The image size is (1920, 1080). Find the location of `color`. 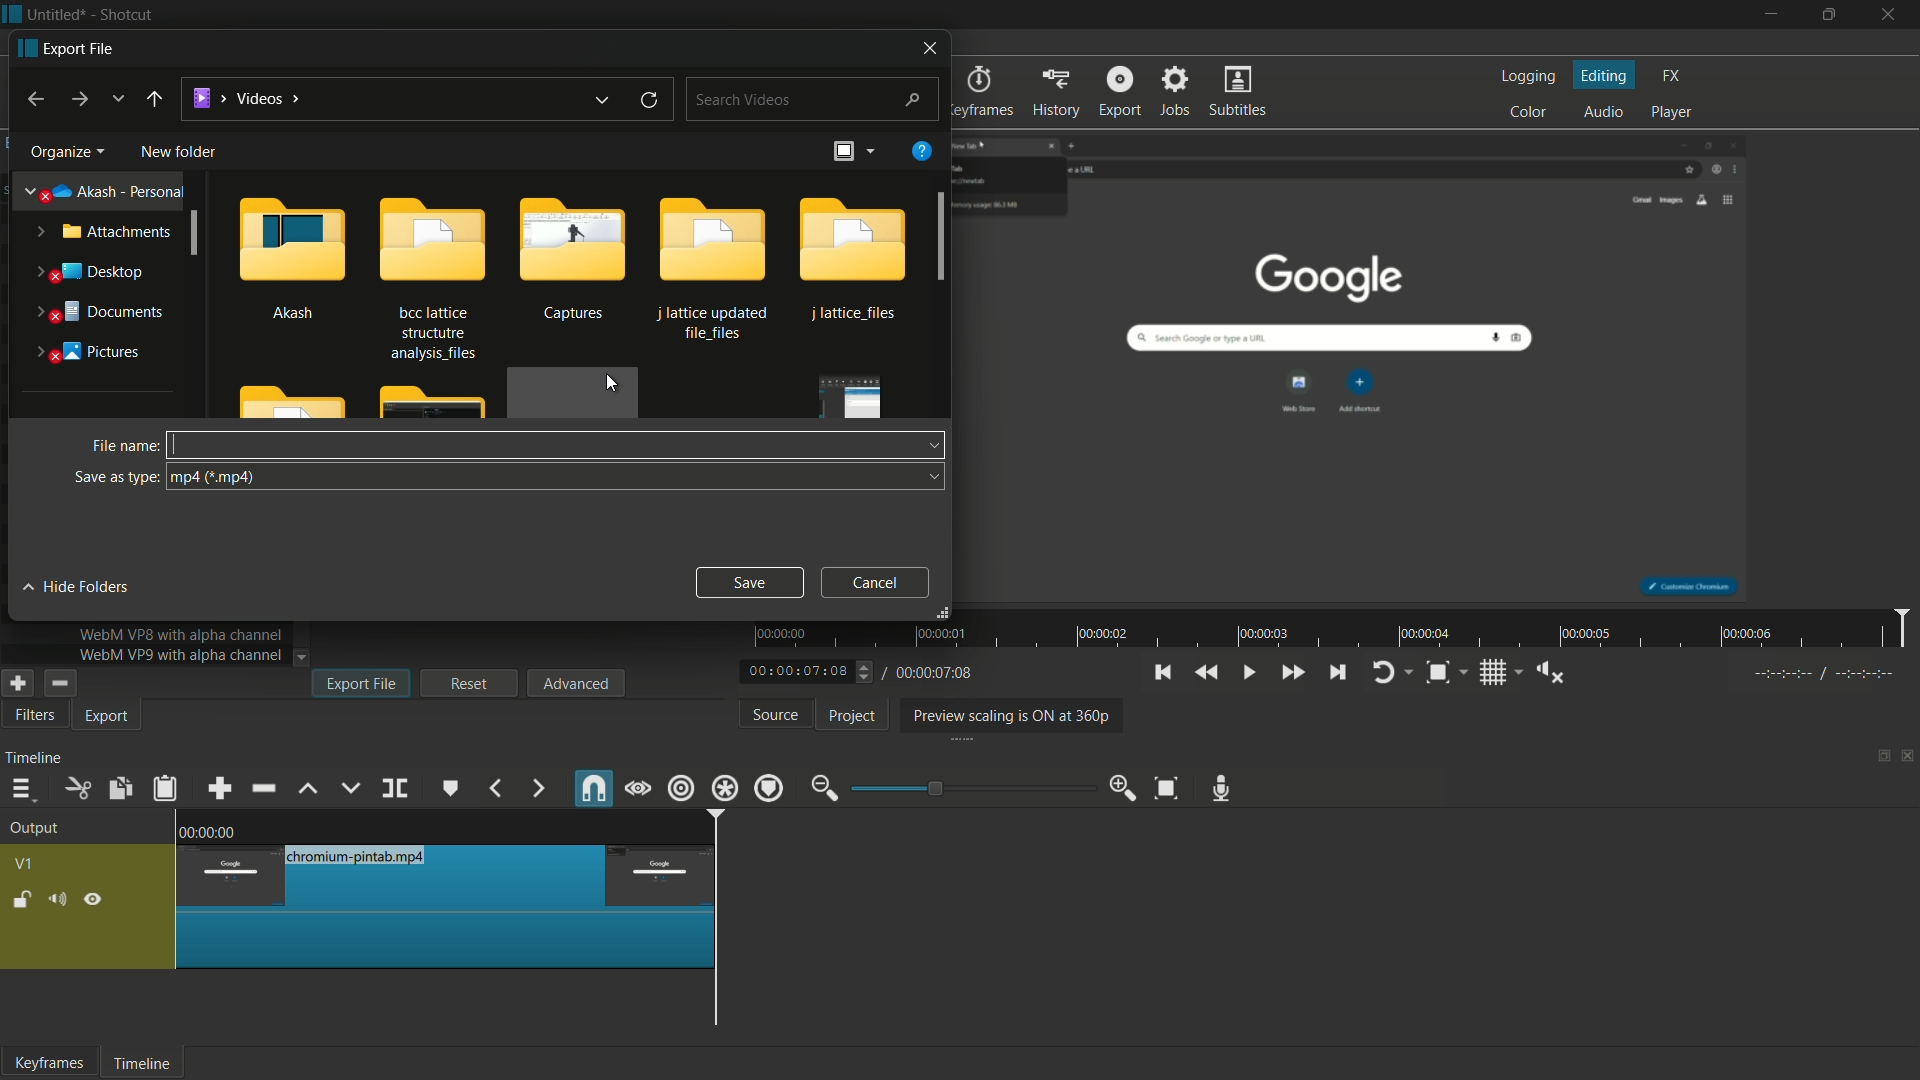

color is located at coordinates (1531, 111).